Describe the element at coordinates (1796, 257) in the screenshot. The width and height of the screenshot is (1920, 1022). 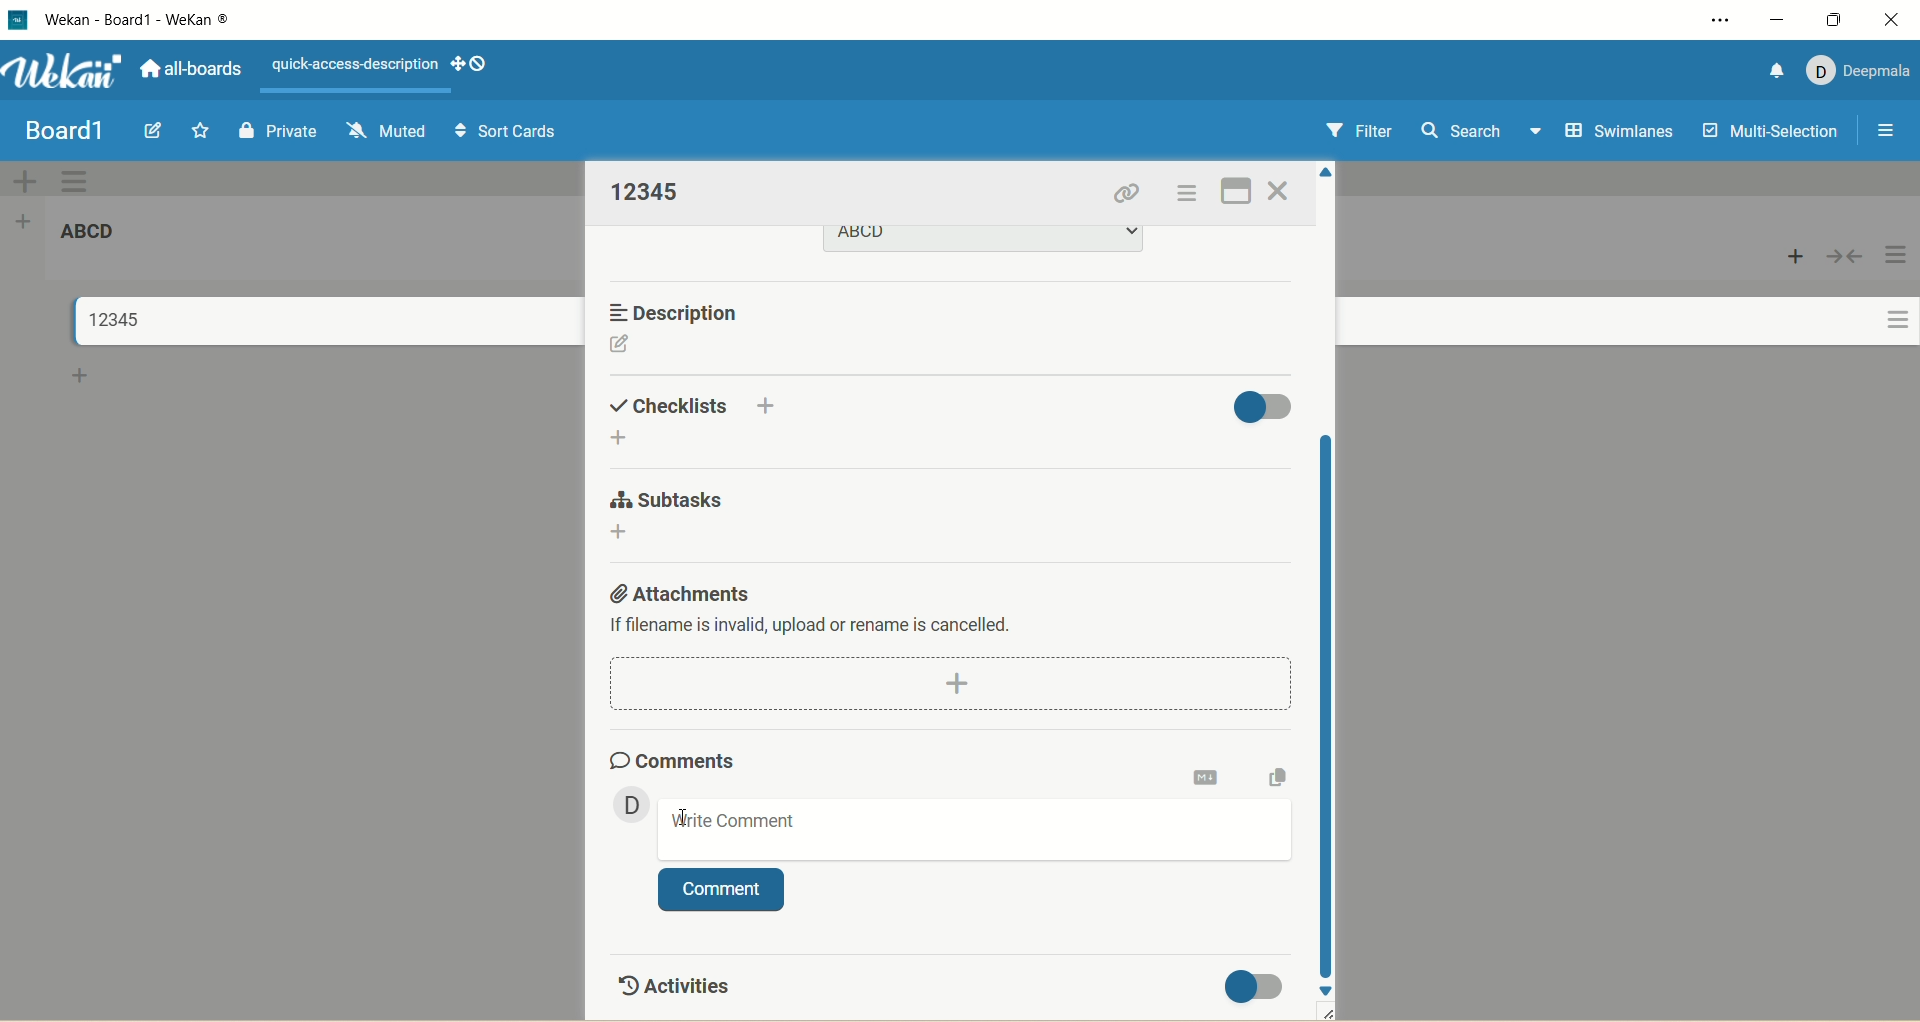
I see `add card` at that location.